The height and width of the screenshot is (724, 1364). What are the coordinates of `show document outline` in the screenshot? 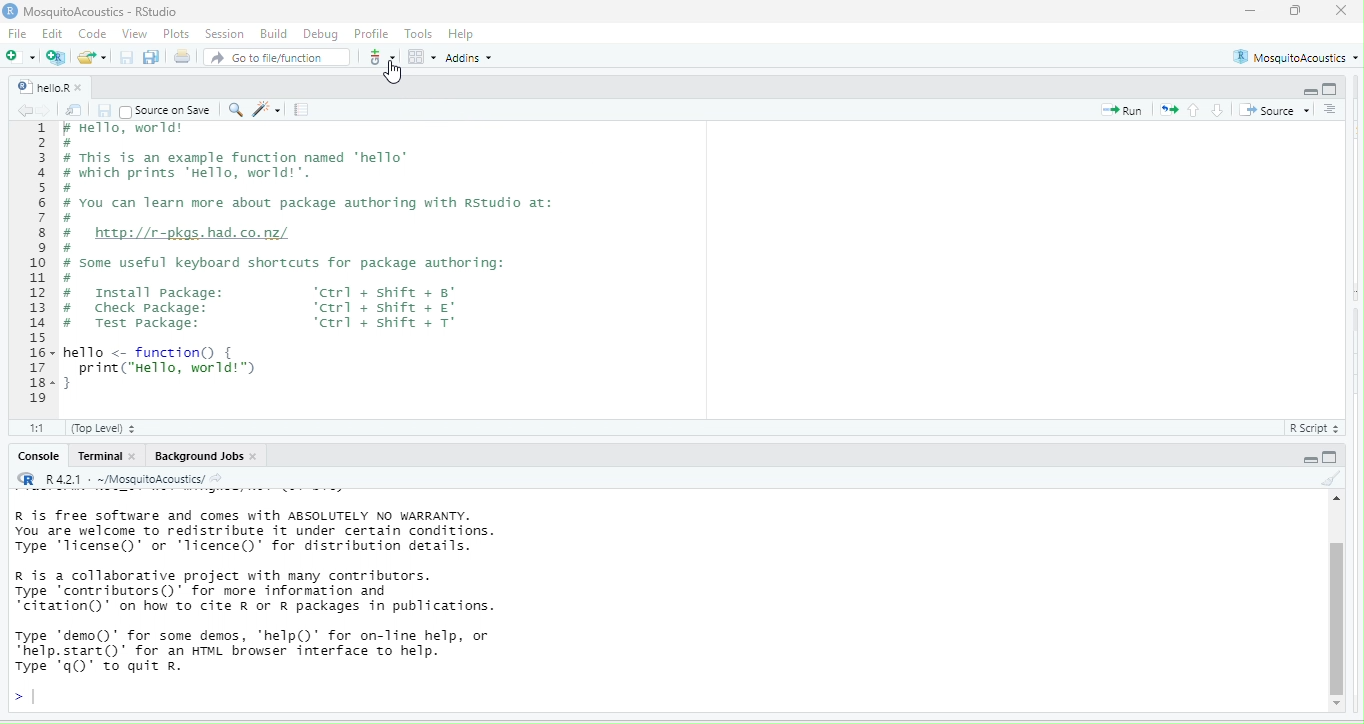 It's located at (1331, 110).